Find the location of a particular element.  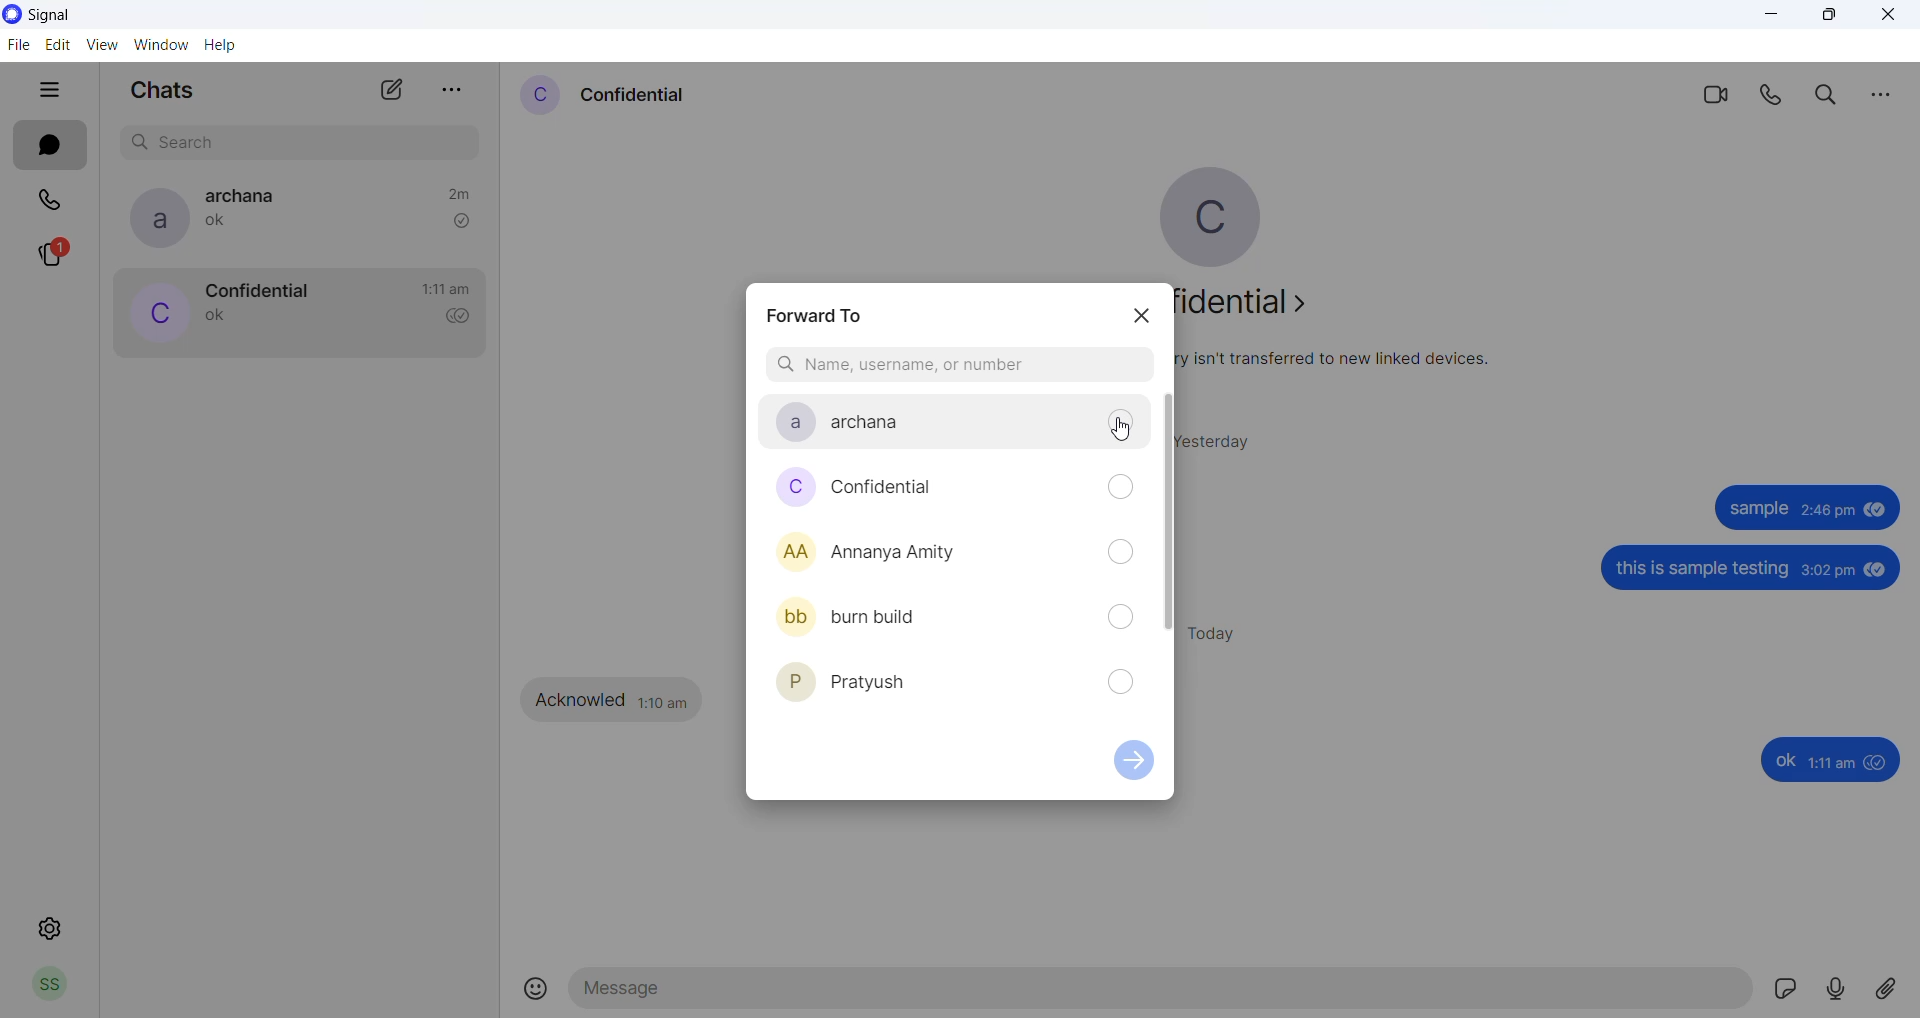

last message is located at coordinates (217, 318).